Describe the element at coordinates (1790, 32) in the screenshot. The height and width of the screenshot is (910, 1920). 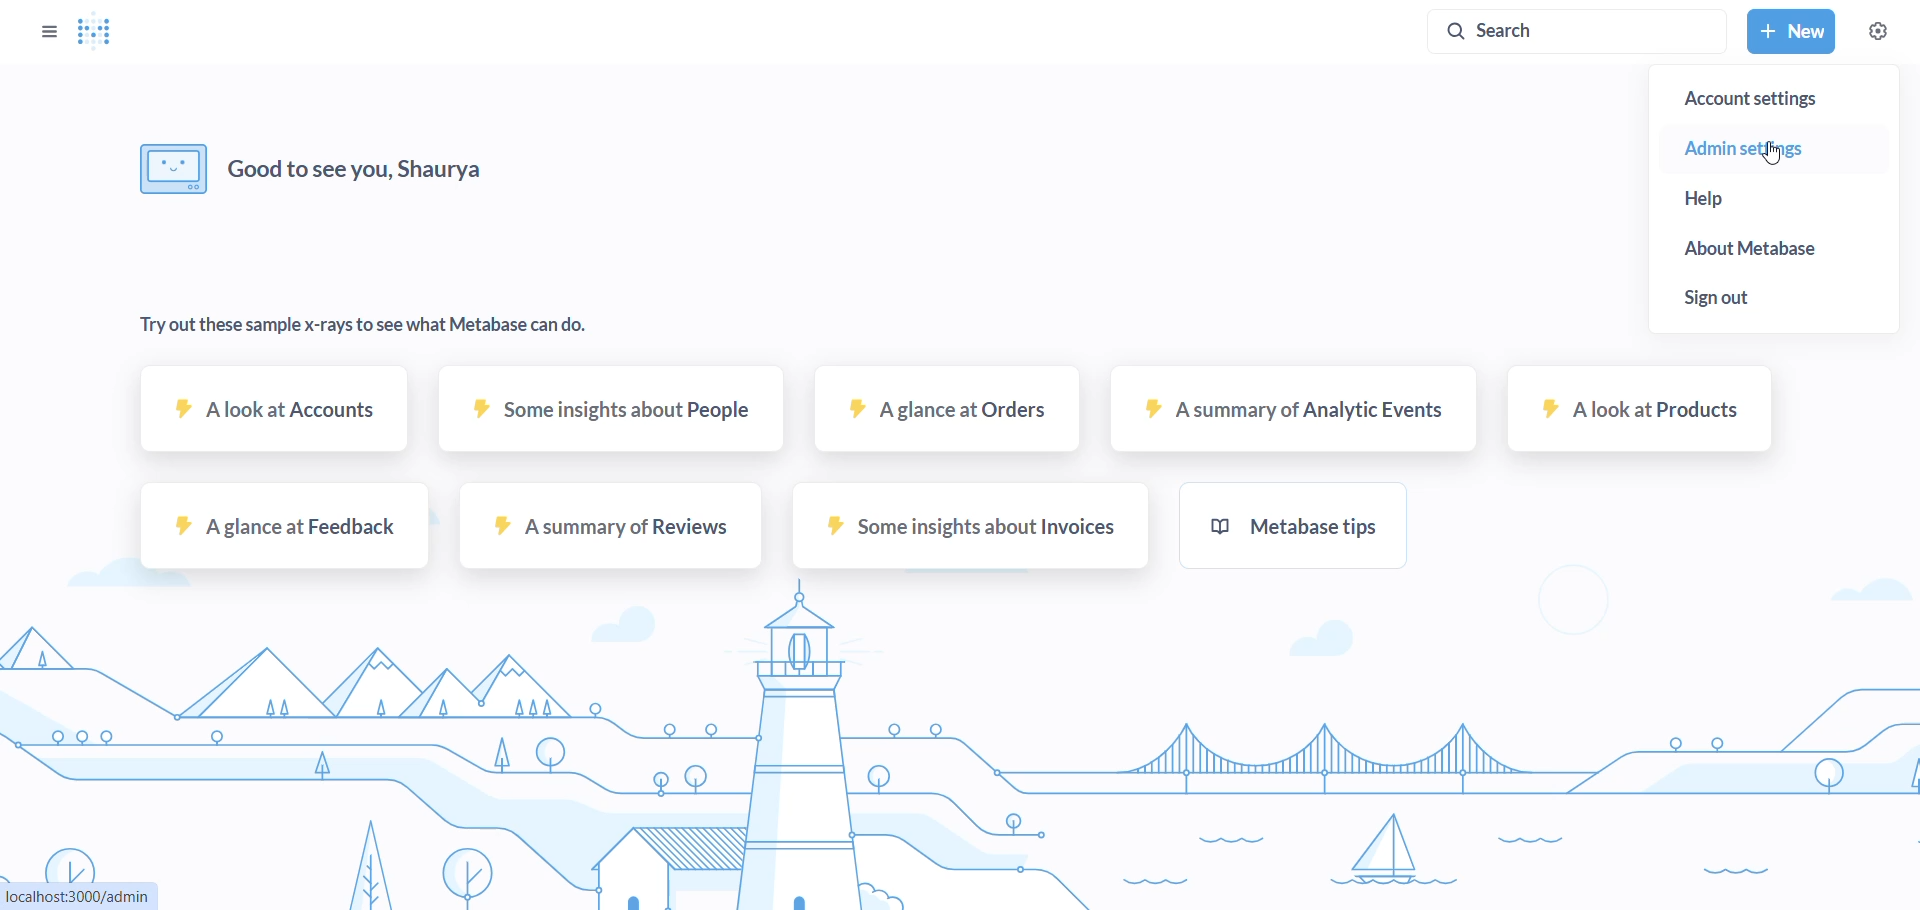
I see `new button` at that location.